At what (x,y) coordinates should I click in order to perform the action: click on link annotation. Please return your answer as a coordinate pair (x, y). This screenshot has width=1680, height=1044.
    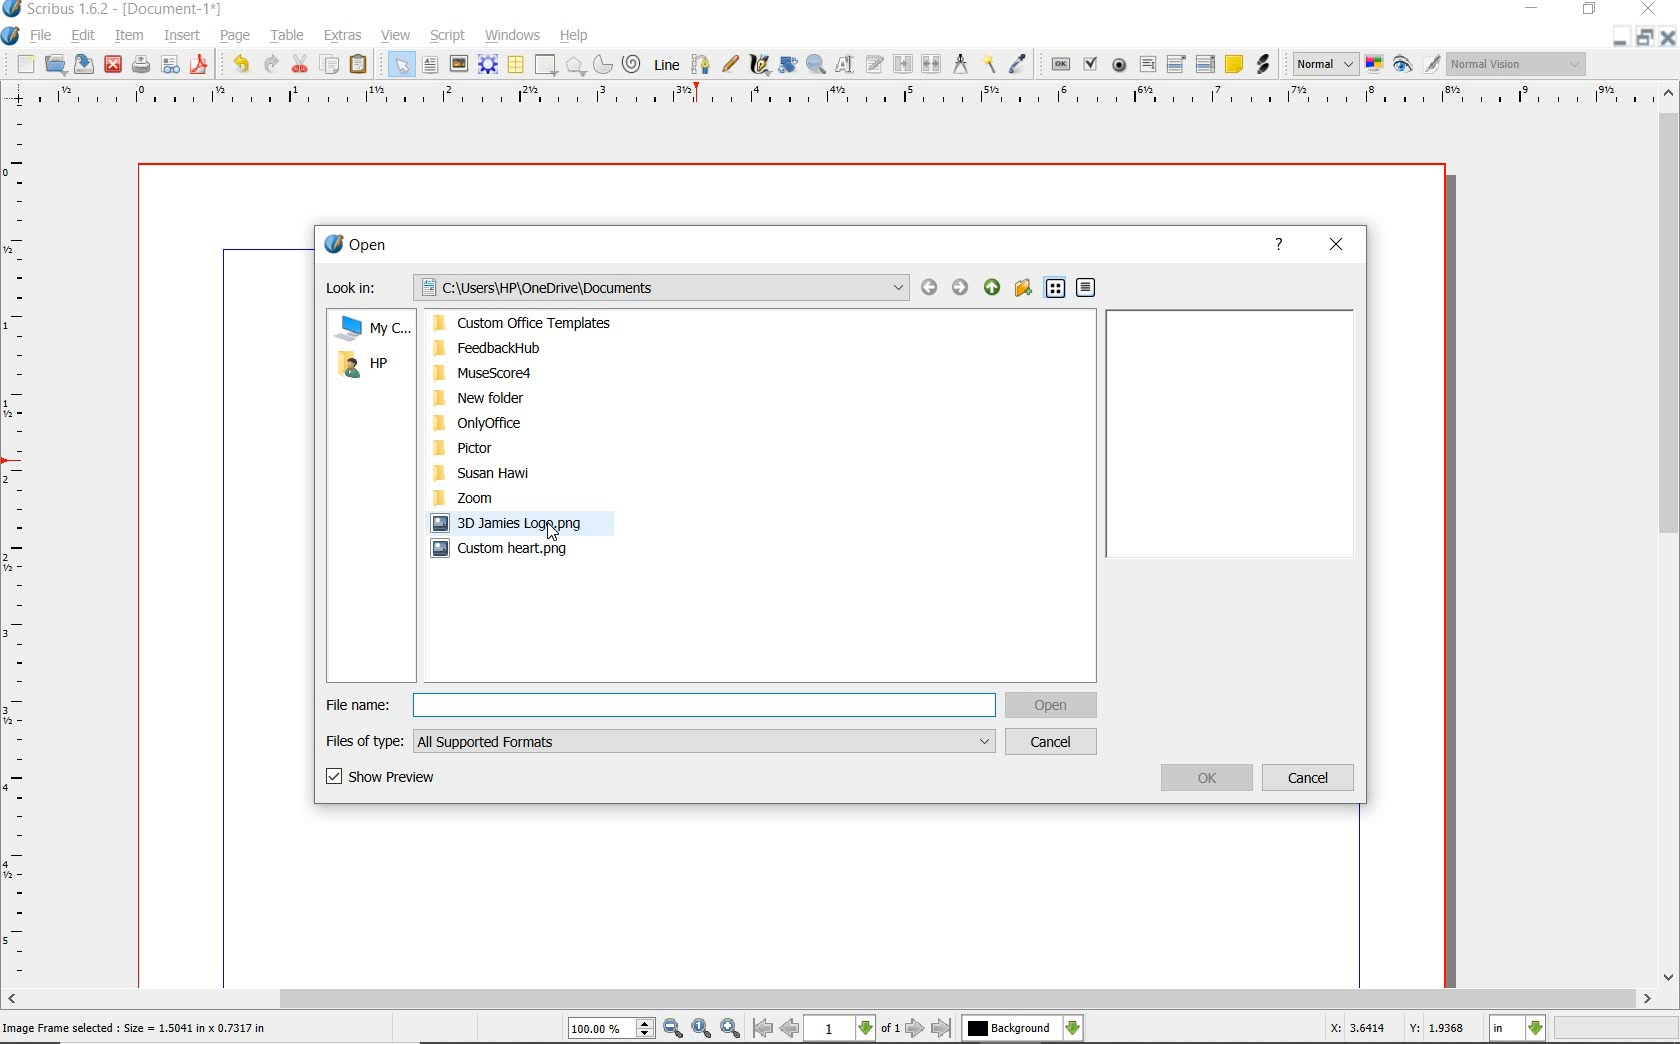
    Looking at the image, I should click on (1262, 64).